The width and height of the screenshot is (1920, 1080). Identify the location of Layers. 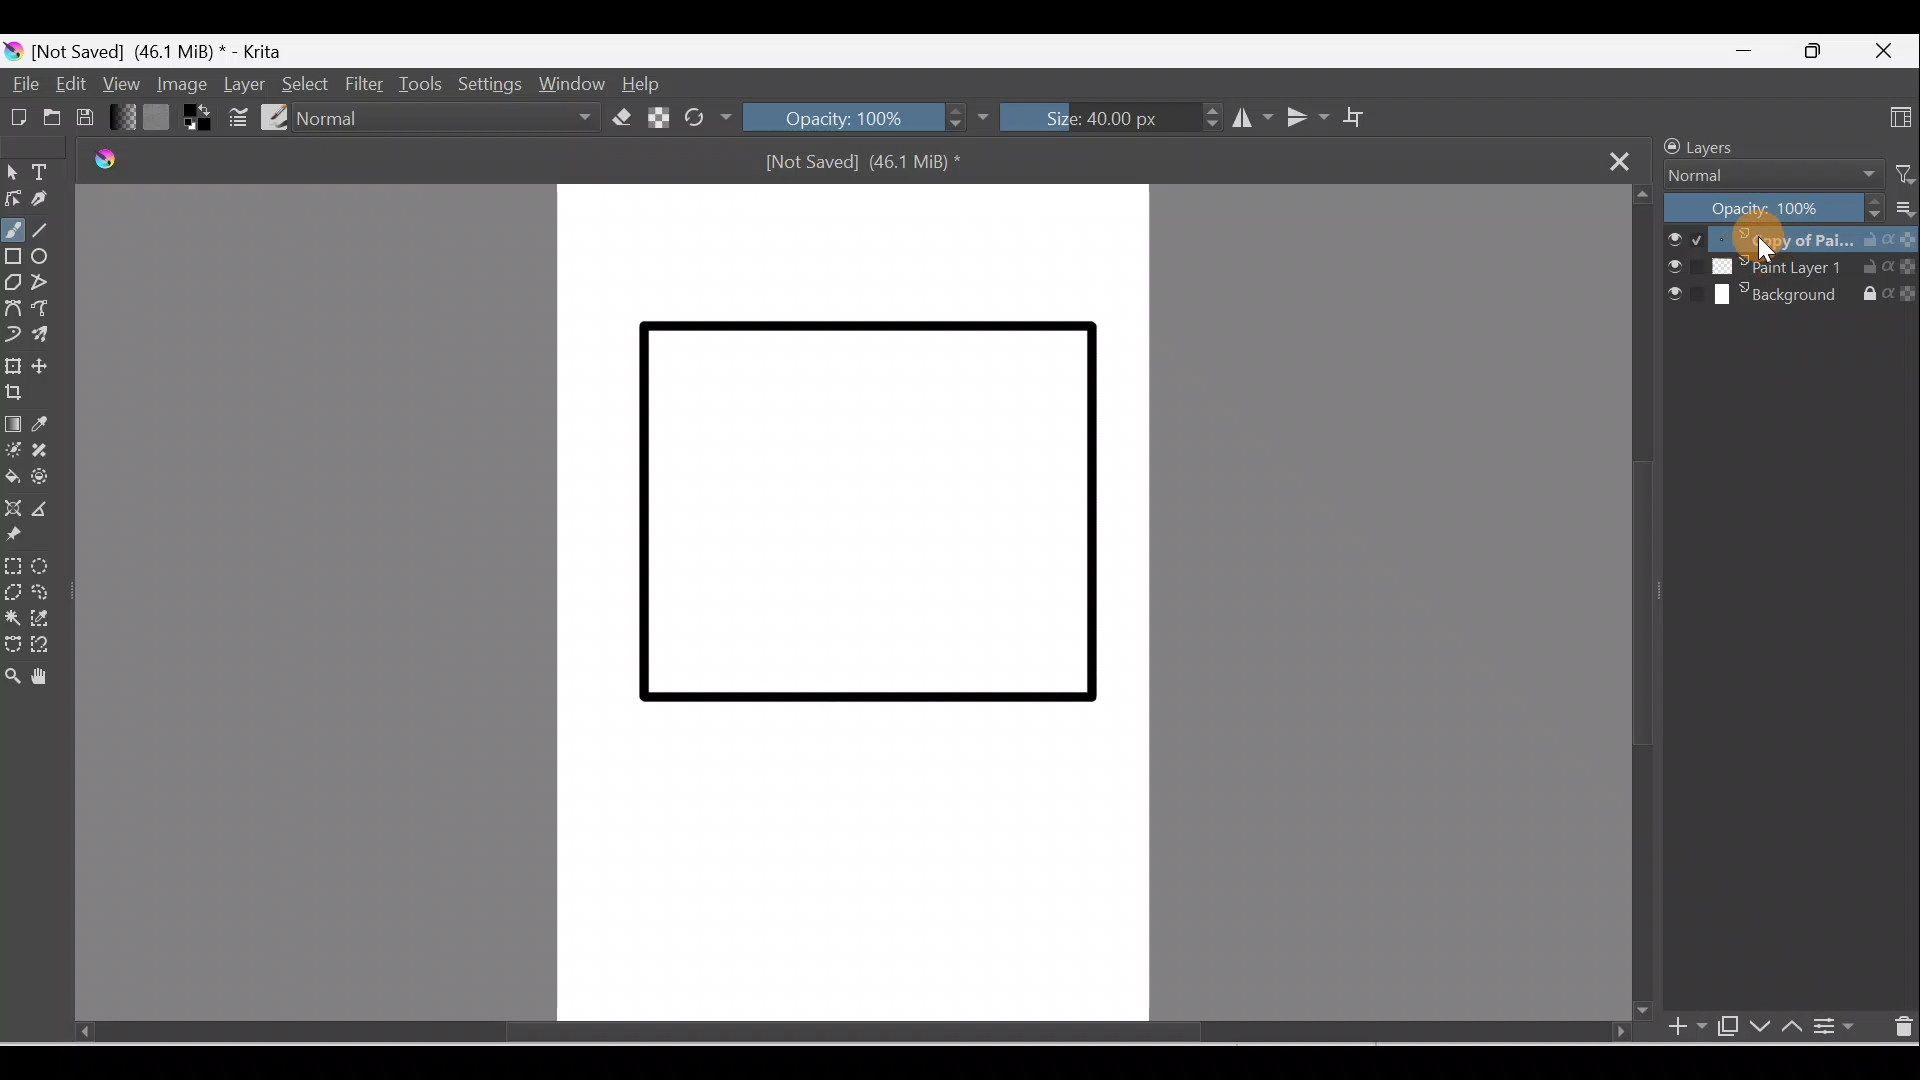
(1733, 145).